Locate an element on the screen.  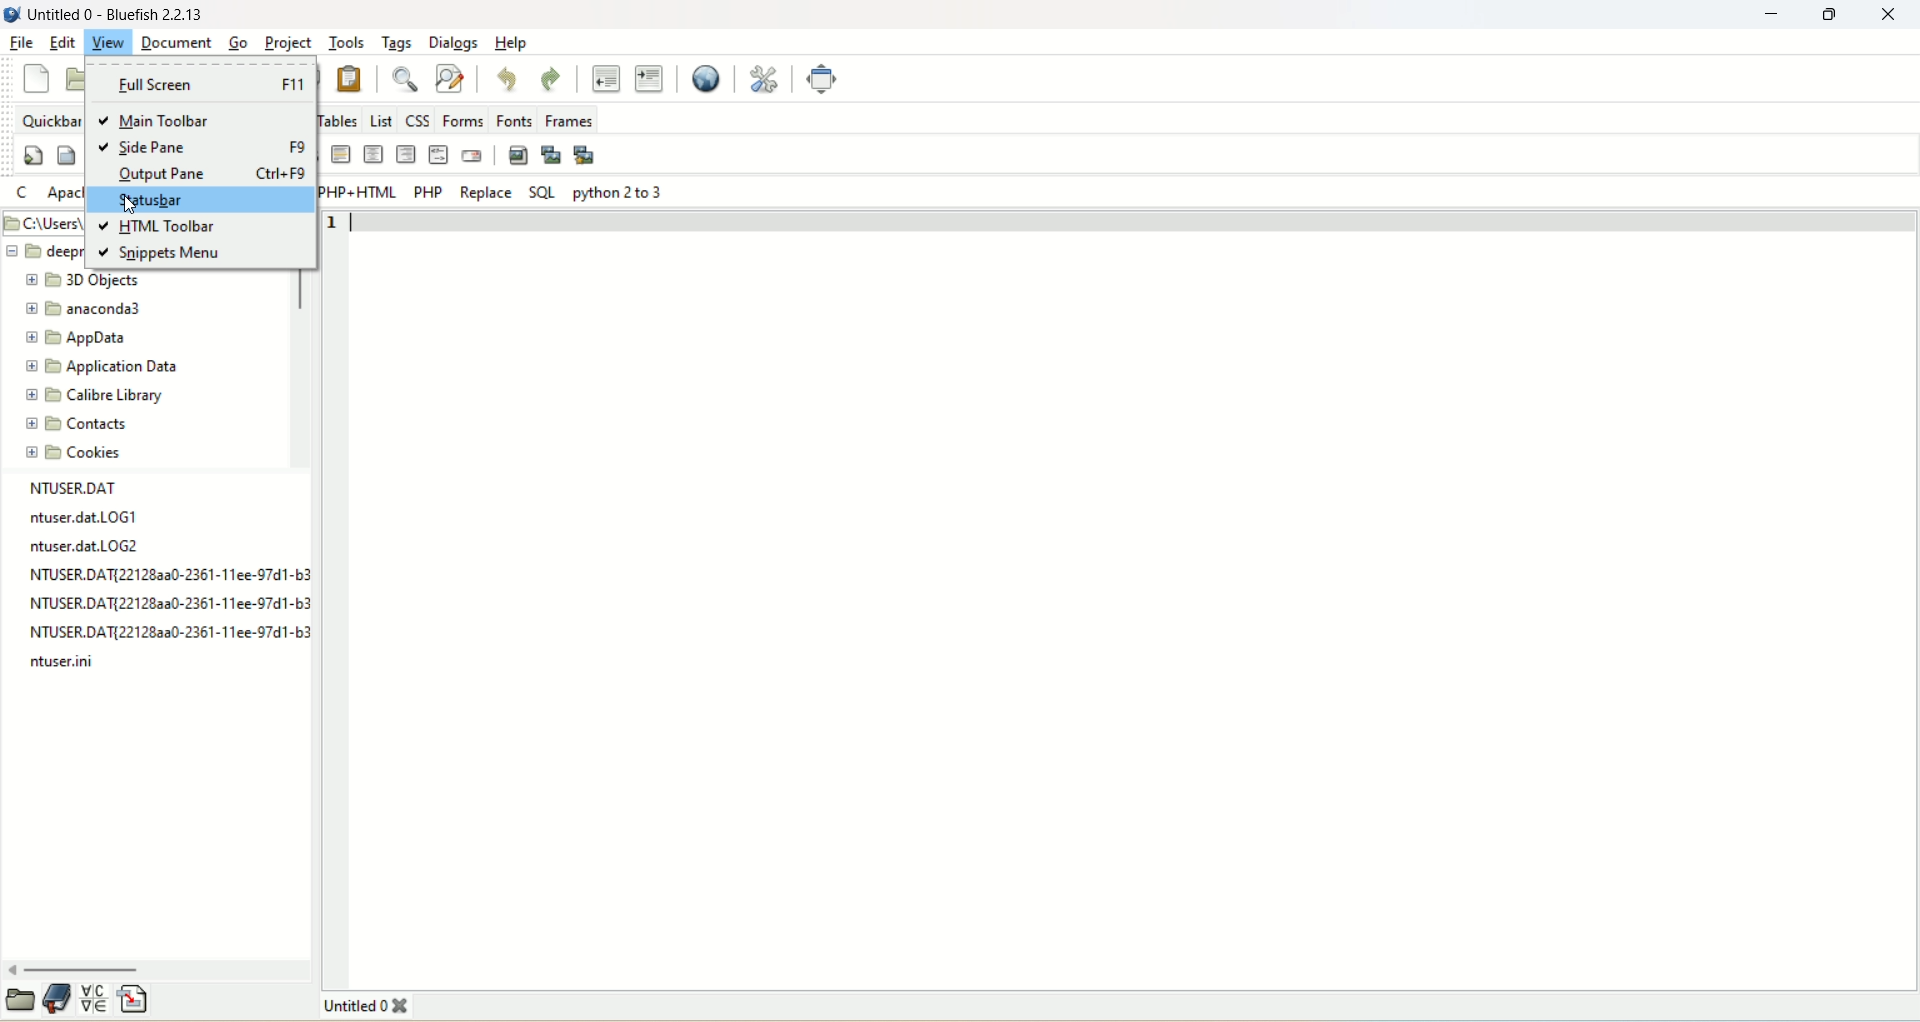
contacts is located at coordinates (77, 425).